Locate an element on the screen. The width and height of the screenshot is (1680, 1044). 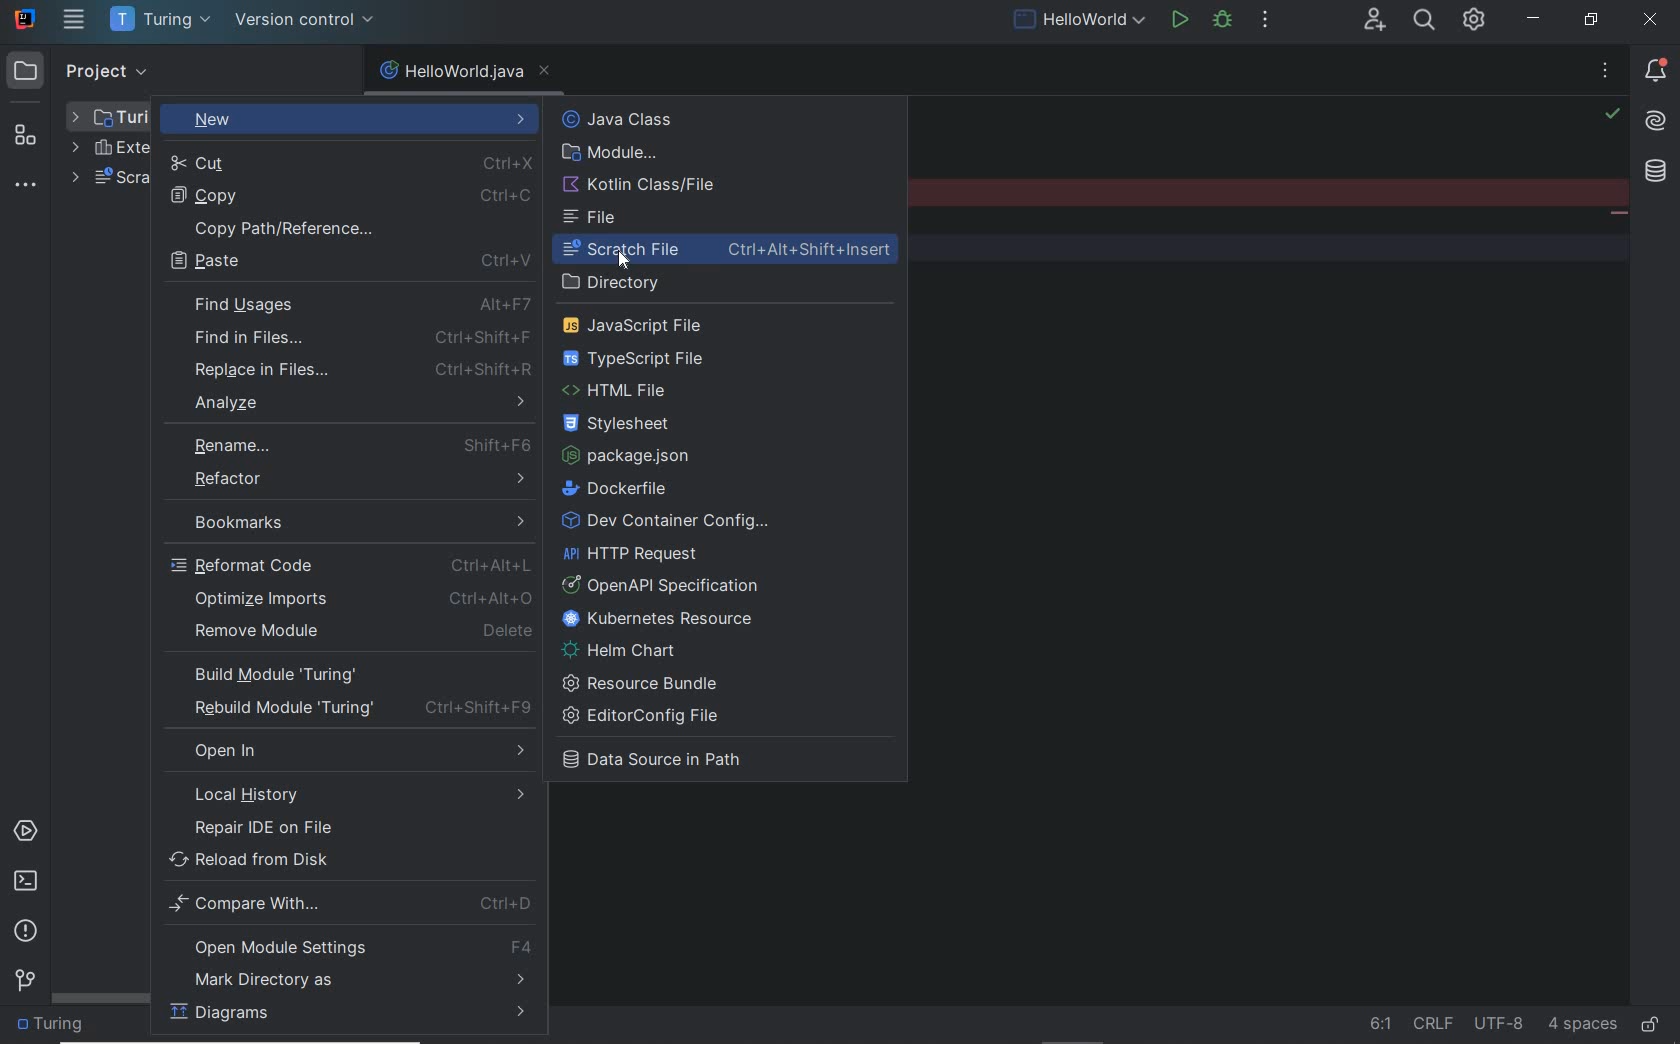
dev container config... is located at coordinates (667, 522).